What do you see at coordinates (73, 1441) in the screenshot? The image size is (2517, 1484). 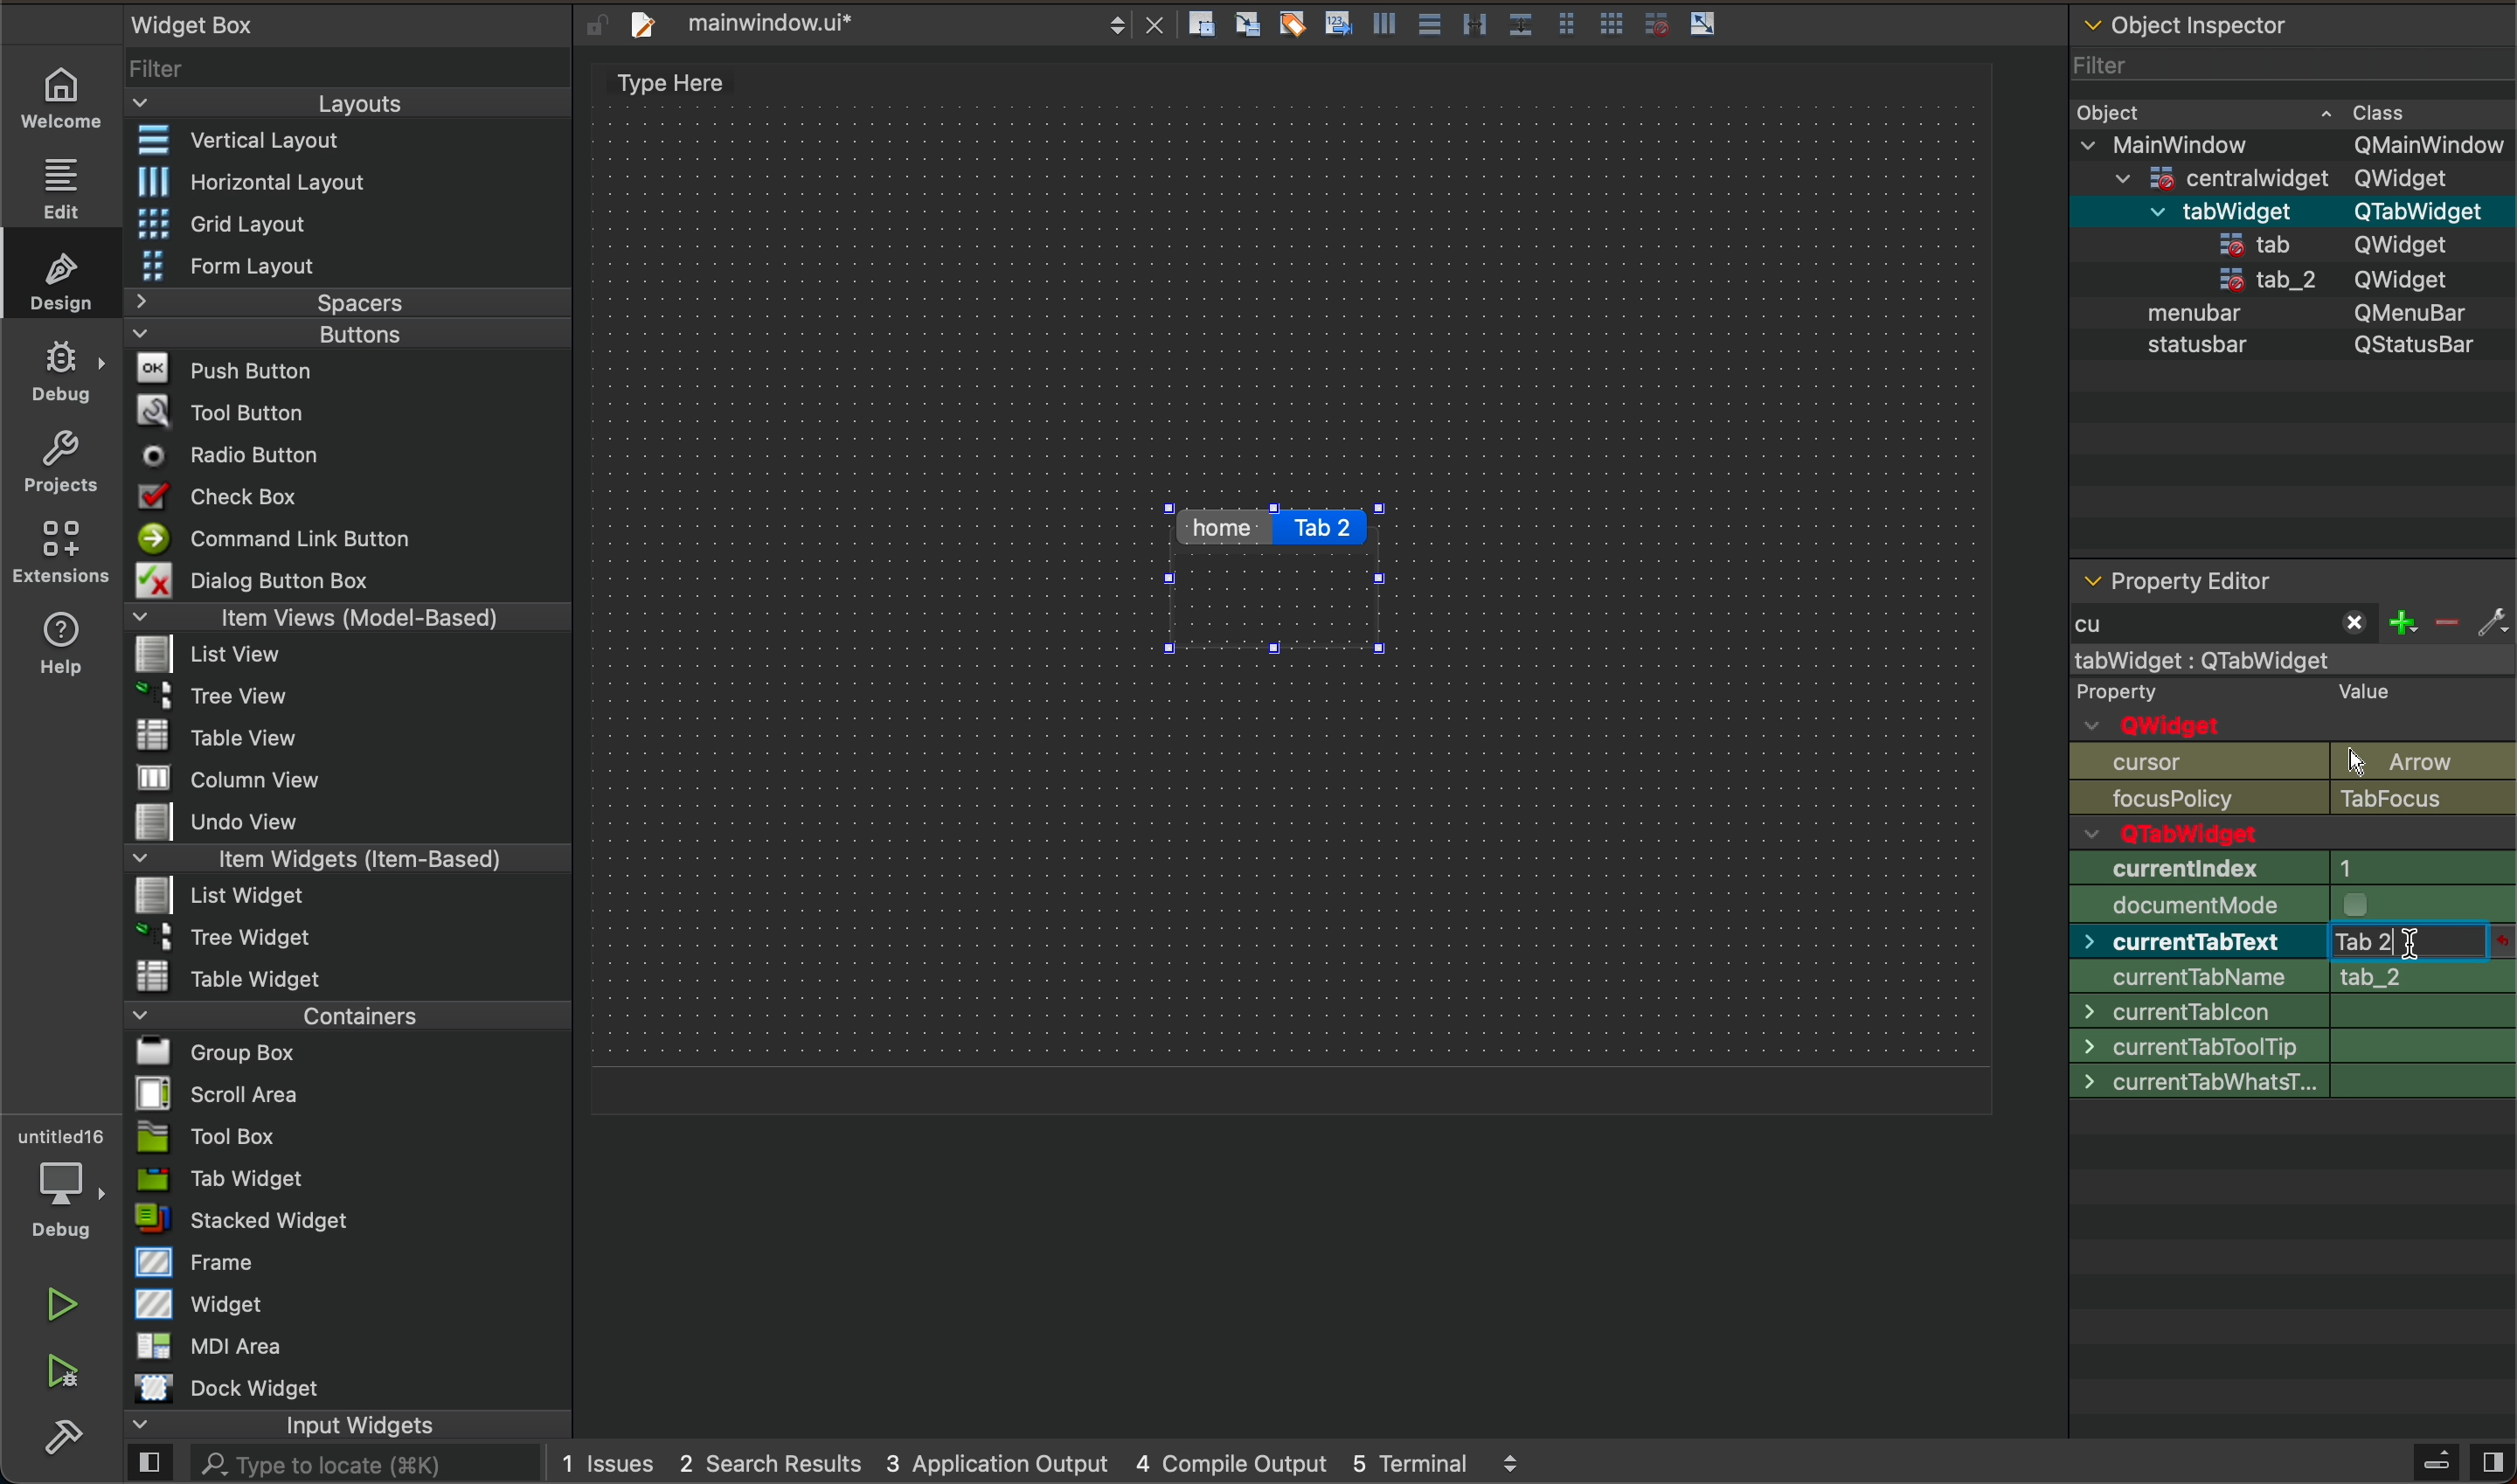 I see `build` at bounding box center [73, 1441].